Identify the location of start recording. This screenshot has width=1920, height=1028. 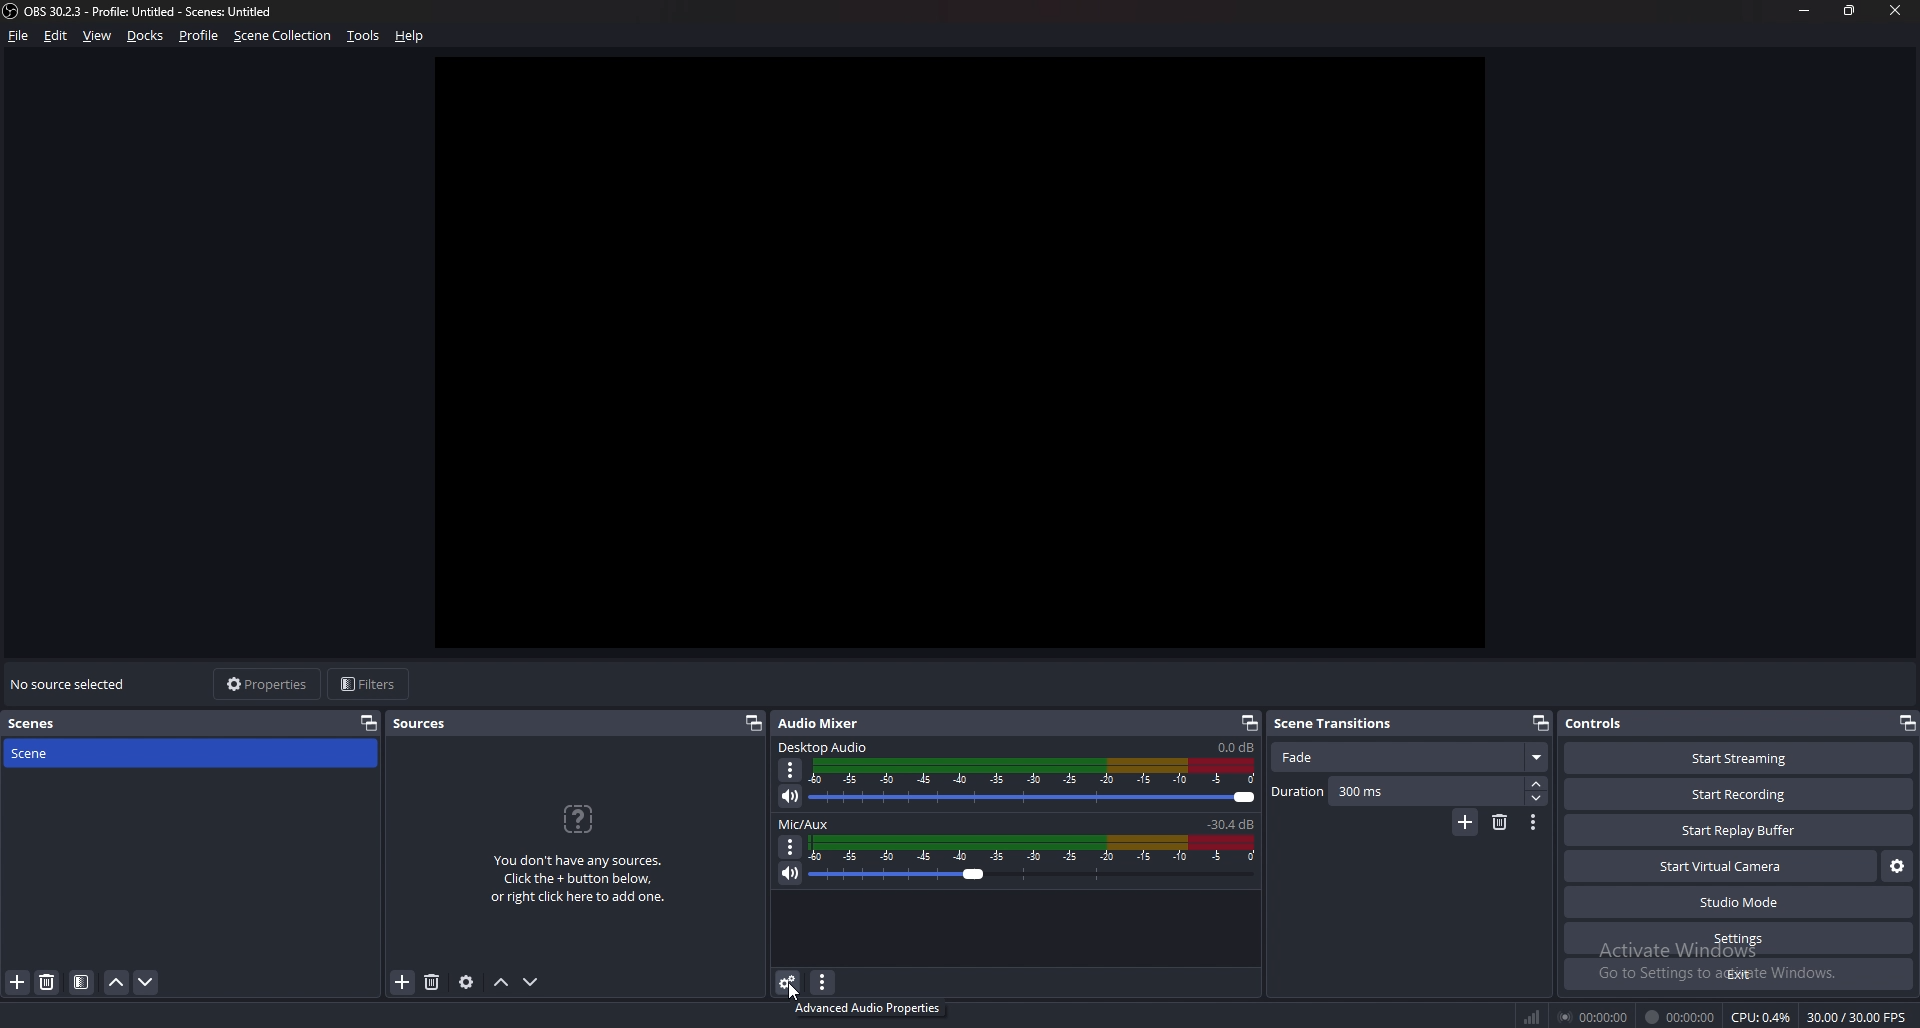
(1740, 794).